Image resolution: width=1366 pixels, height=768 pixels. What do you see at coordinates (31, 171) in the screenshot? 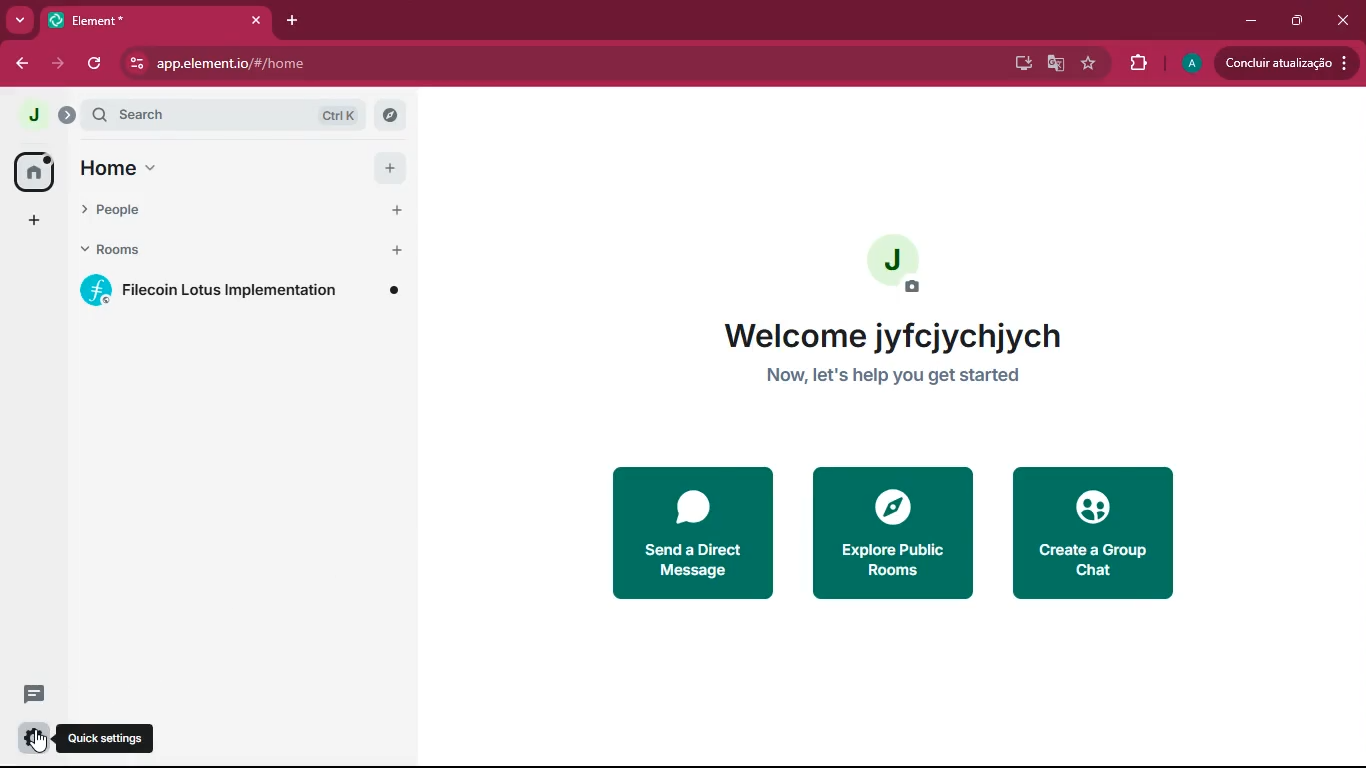
I see `home` at bounding box center [31, 171].